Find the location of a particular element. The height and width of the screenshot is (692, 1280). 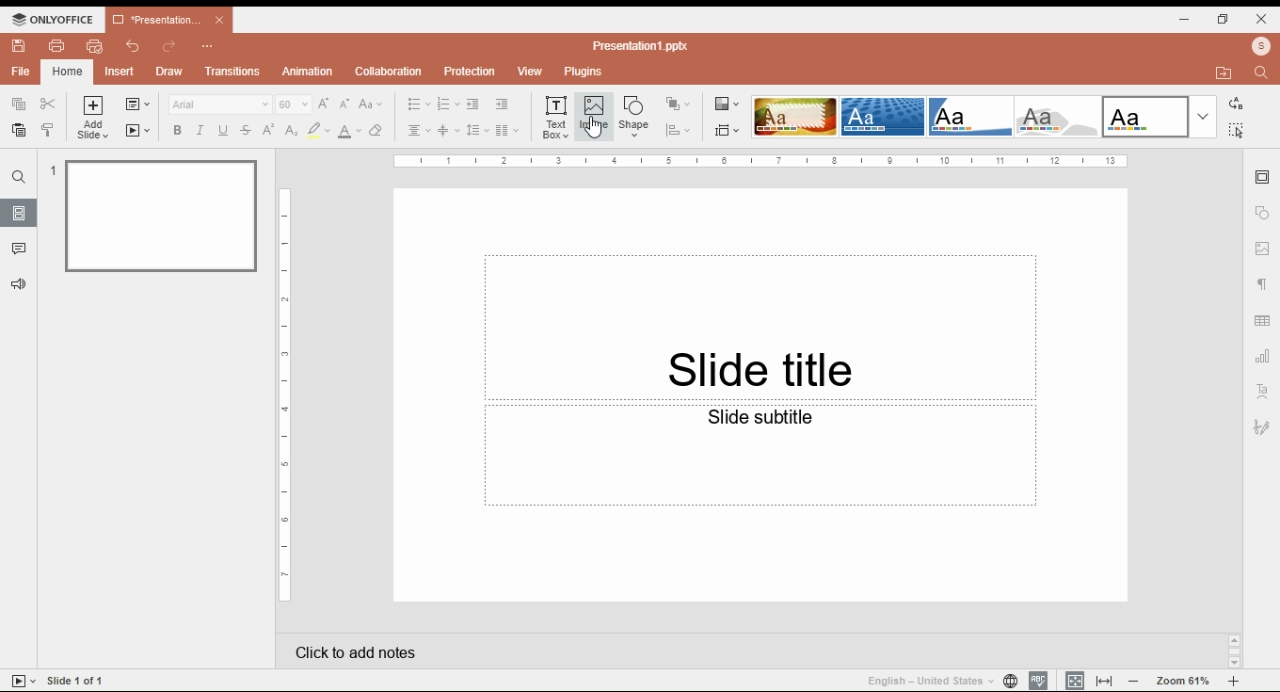

find is located at coordinates (18, 177).